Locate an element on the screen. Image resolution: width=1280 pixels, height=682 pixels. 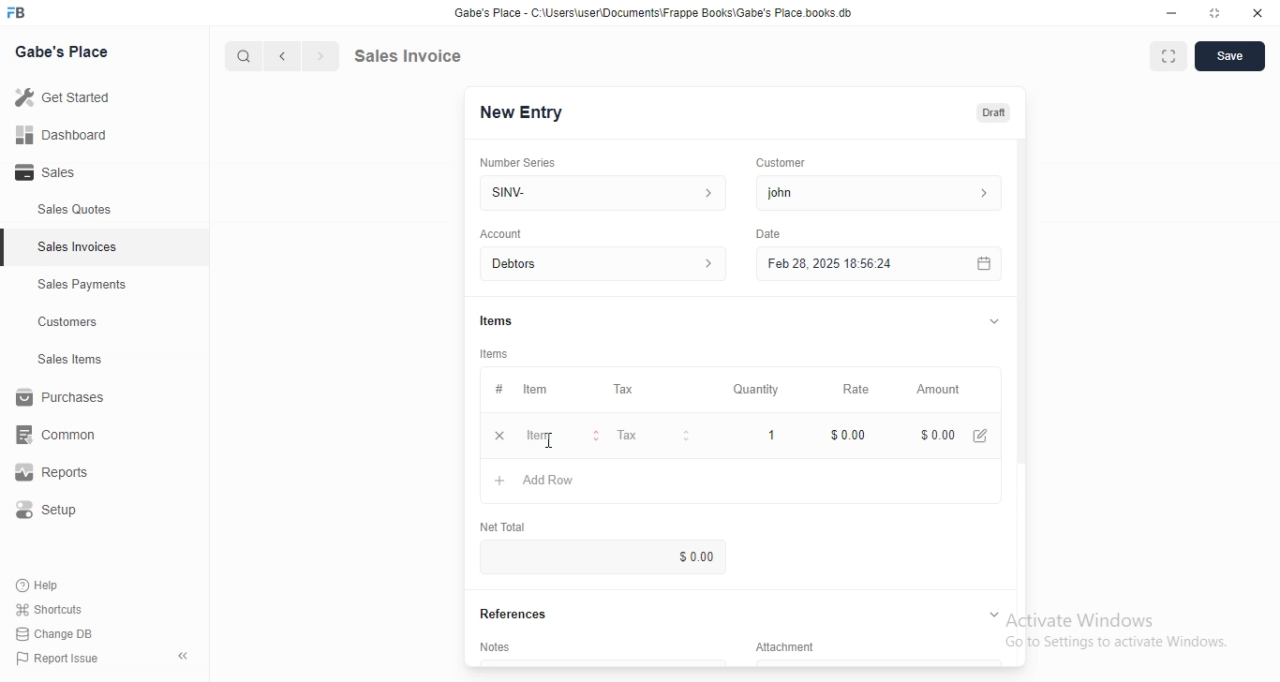
maximize is located at coordinates (1216, 15).